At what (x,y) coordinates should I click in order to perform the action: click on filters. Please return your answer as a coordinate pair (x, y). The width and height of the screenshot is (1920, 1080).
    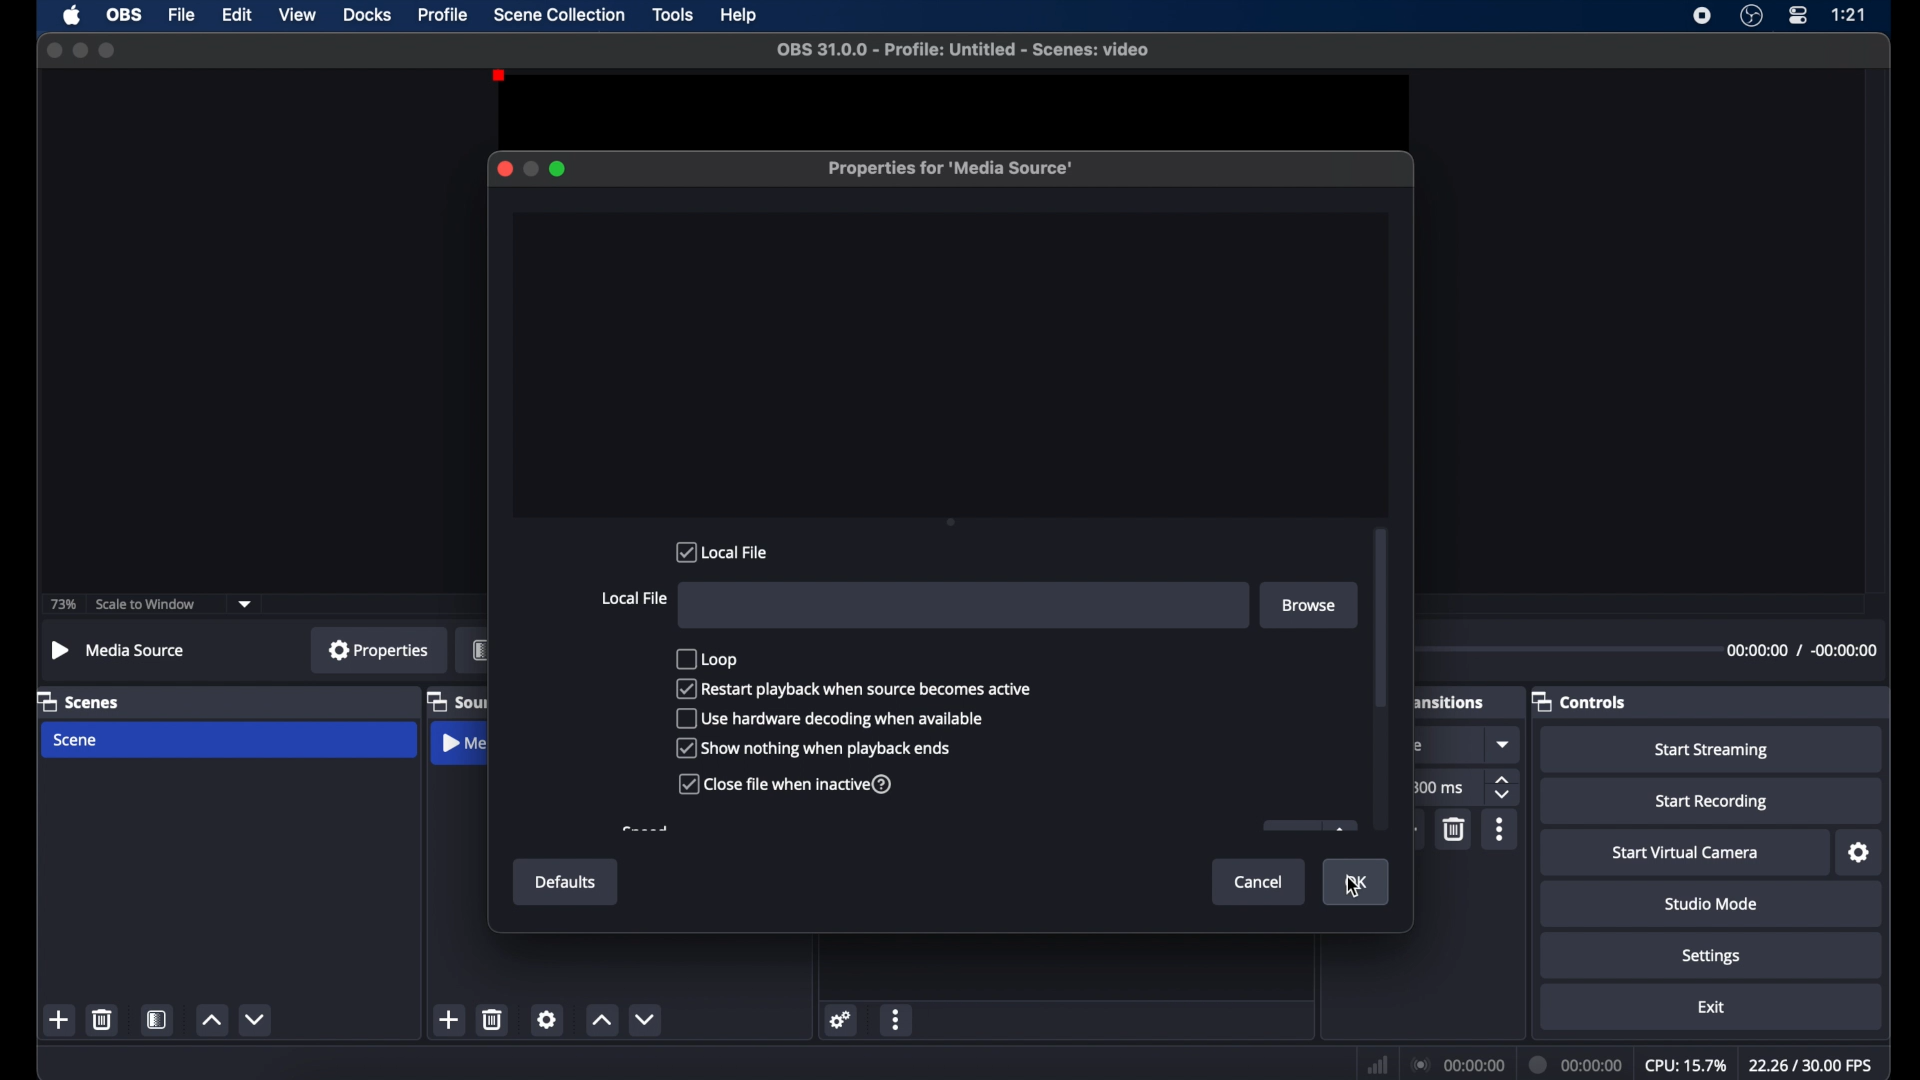
    Looking at the image, I should click on (480, 649).